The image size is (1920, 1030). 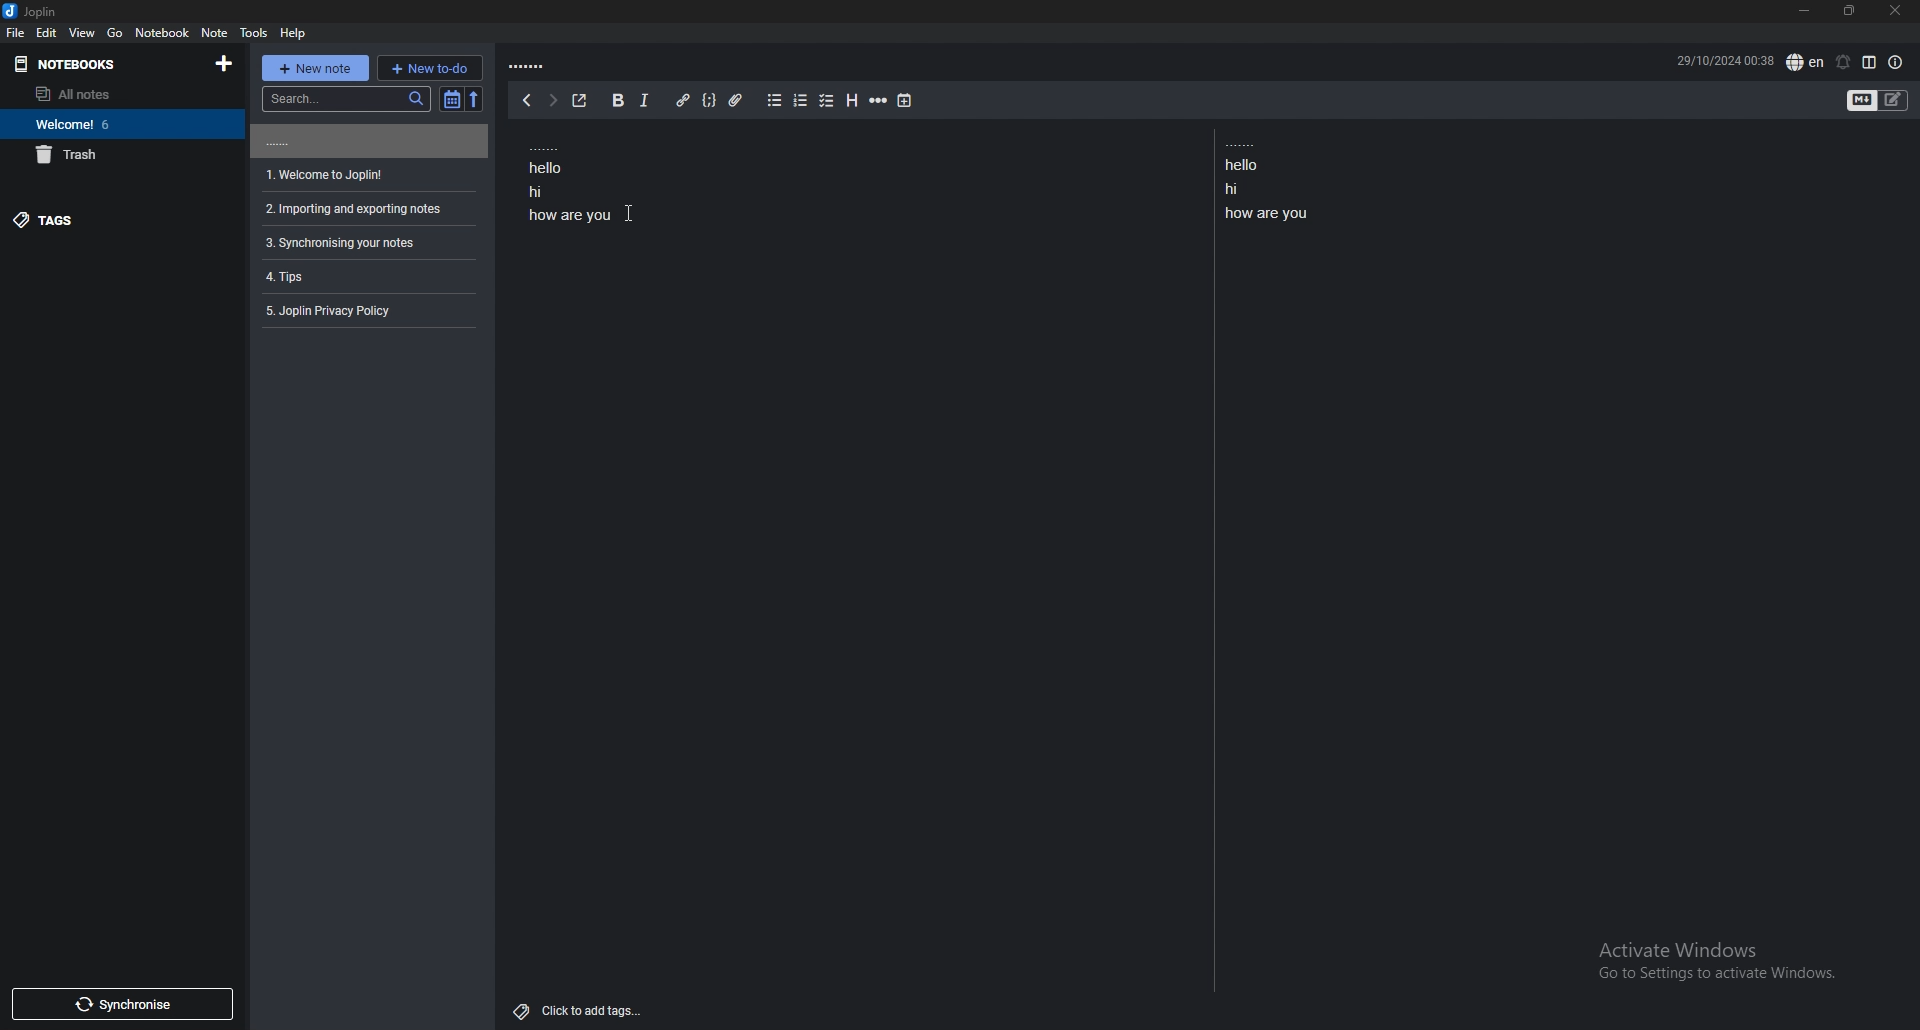 I want to click on help, so click(x=292, y=33).